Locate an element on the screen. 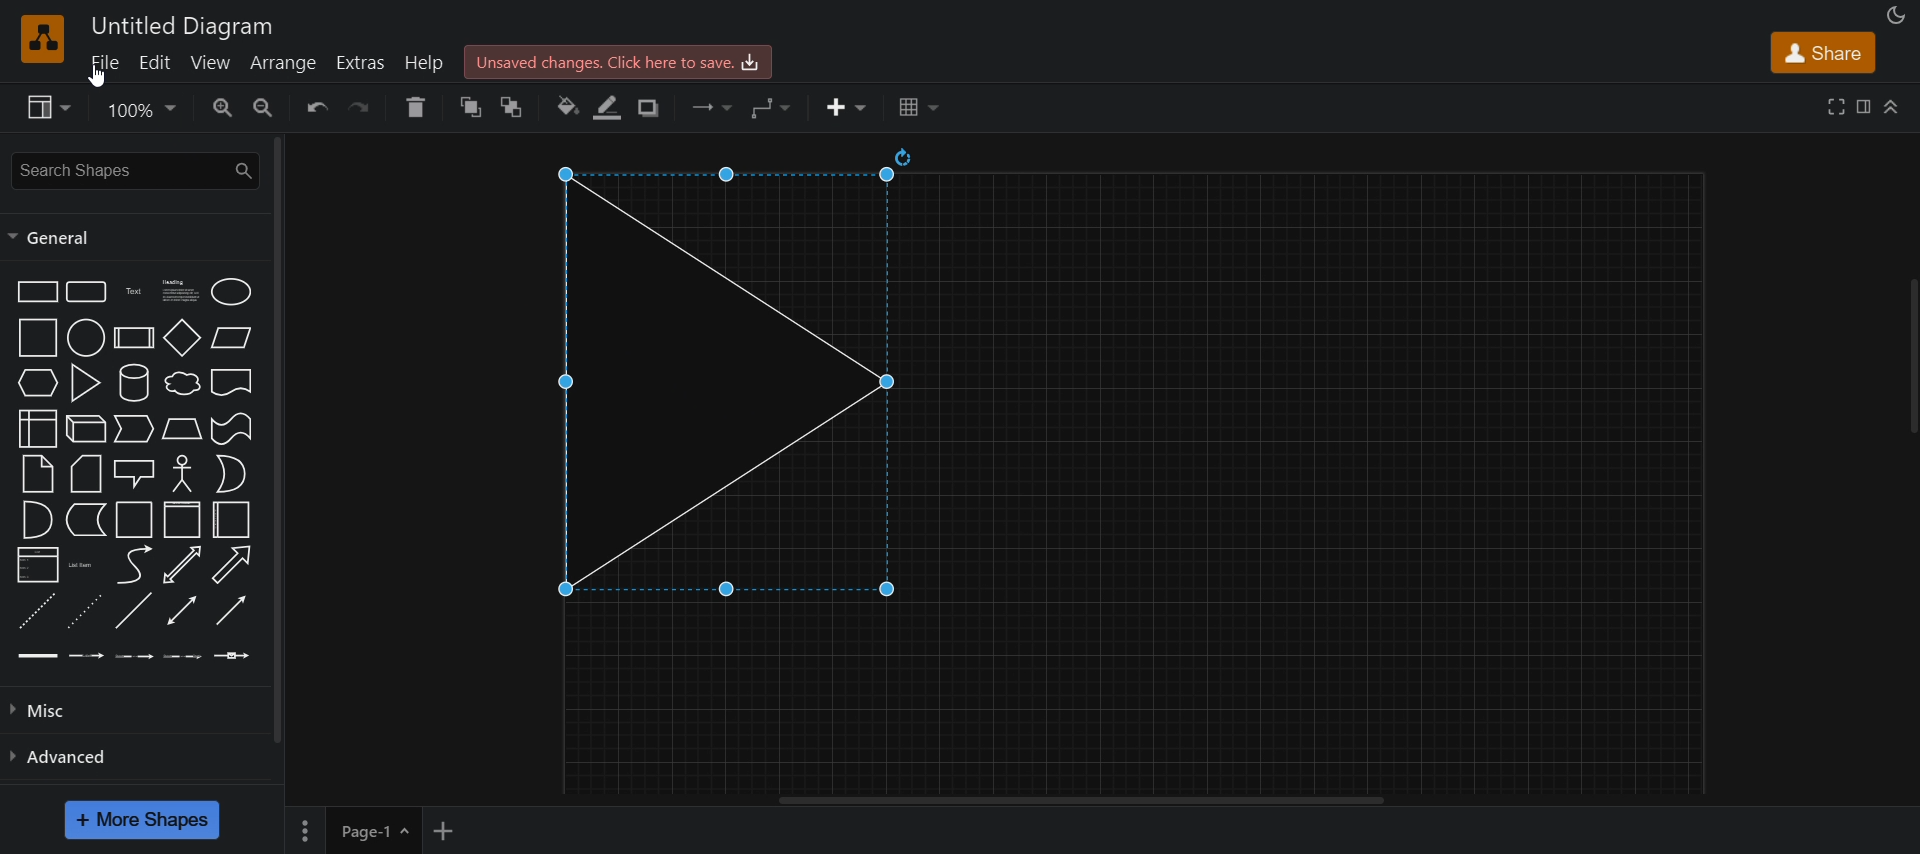 Image resolution: width=1920 pixels, height=854 pixels. file is located at coordinates (105, 67).